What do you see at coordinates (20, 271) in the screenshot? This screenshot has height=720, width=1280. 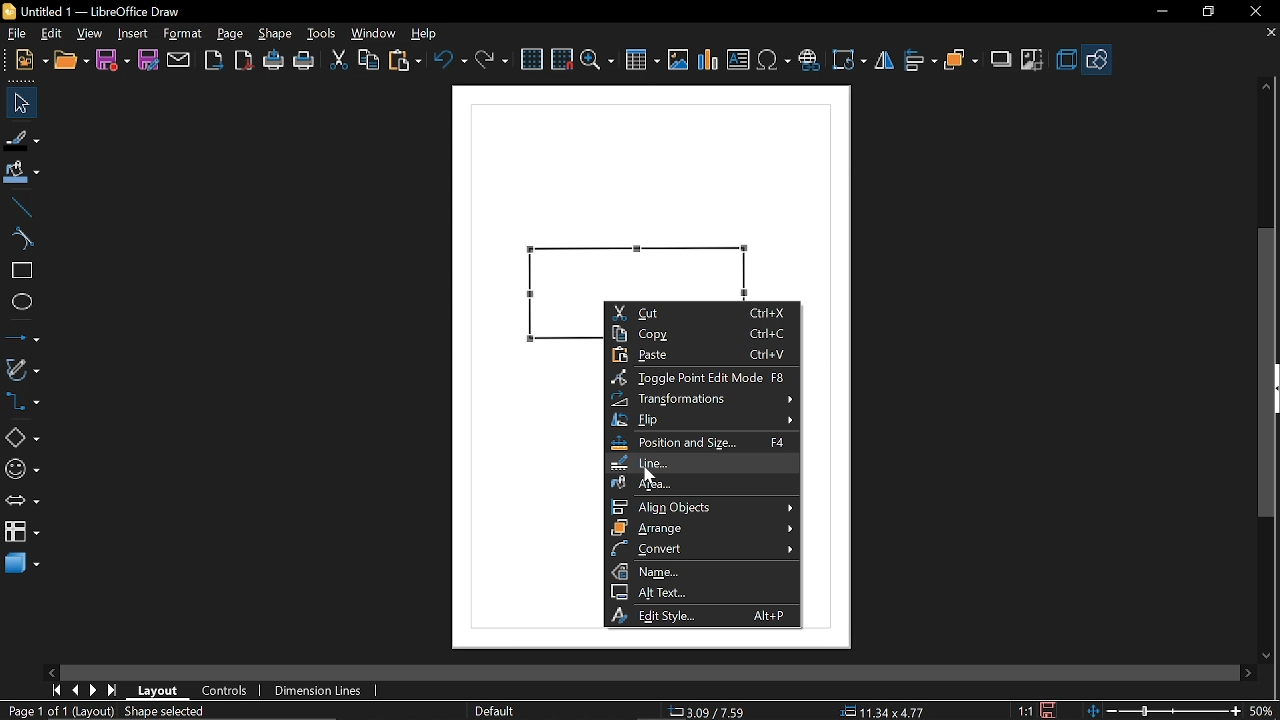 I see `rectangle` at bounding box center [20, 271].